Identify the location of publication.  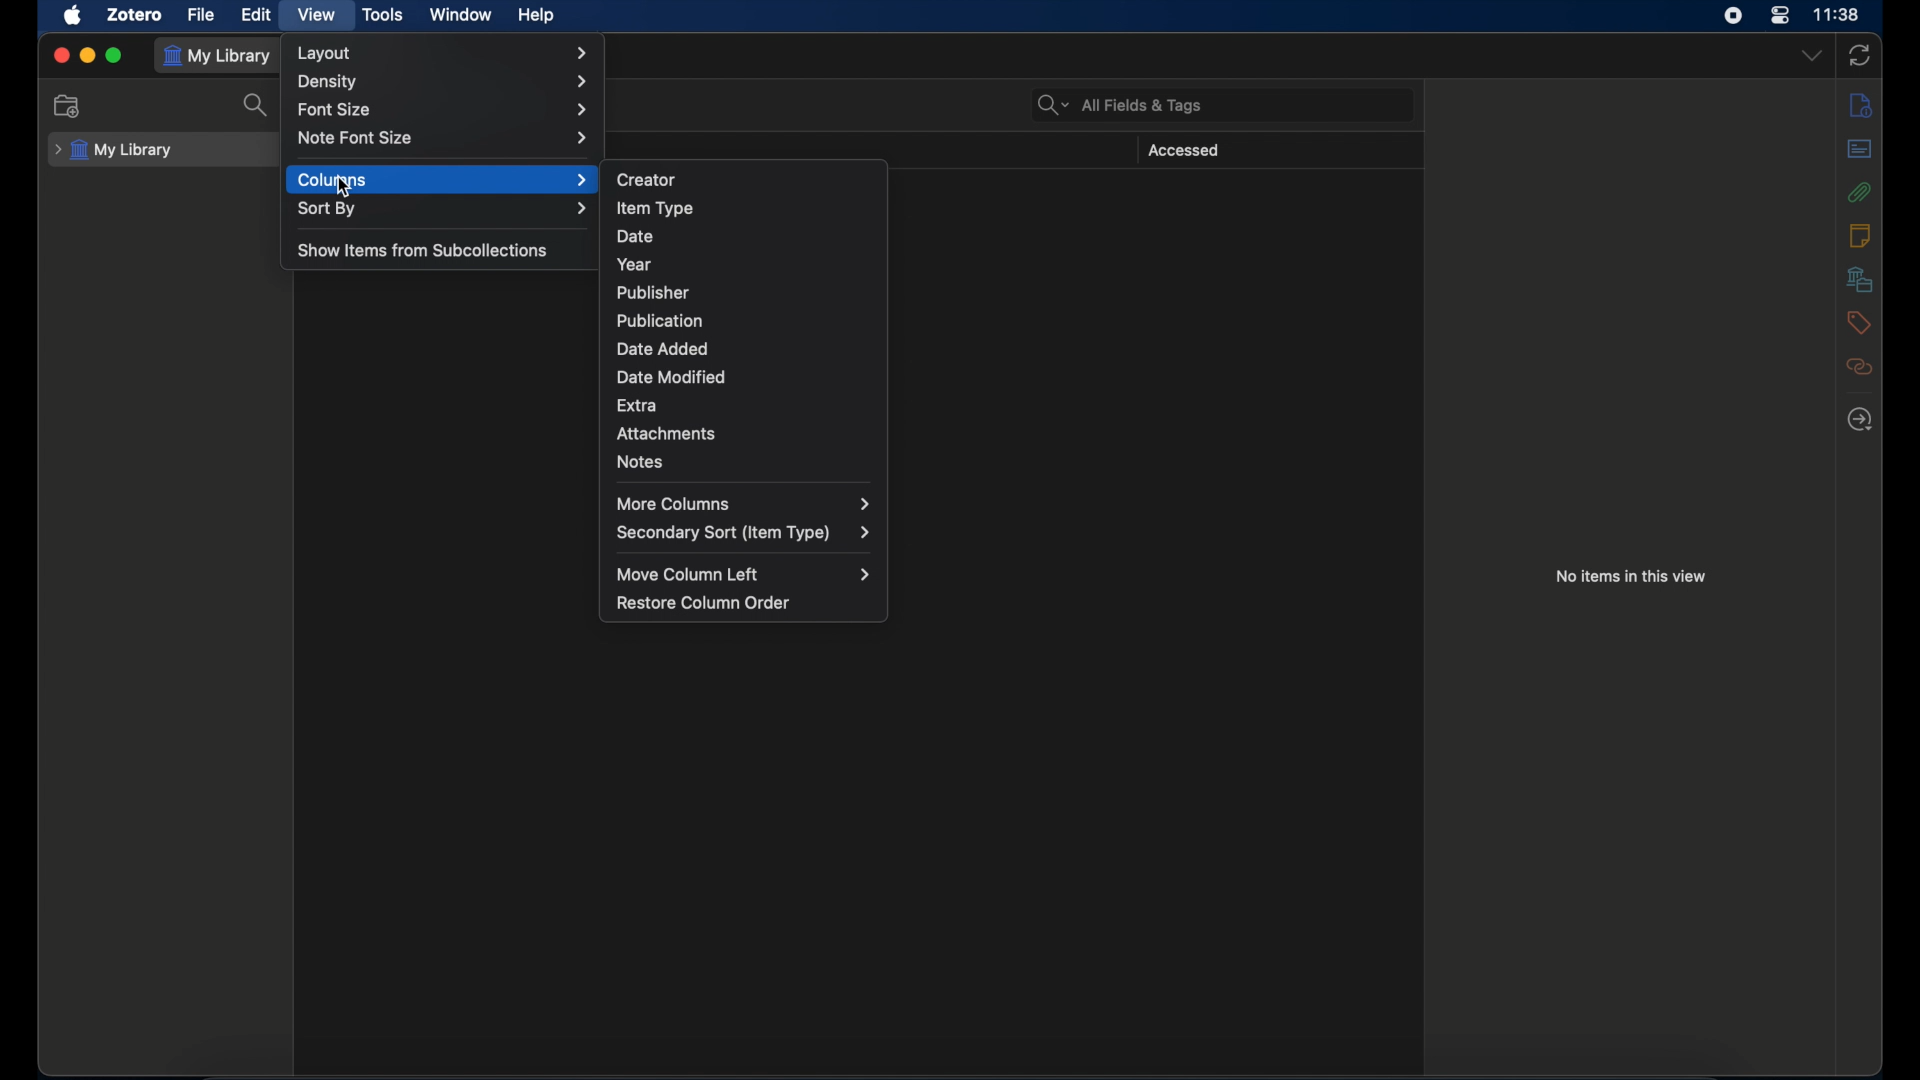
(659, 320).